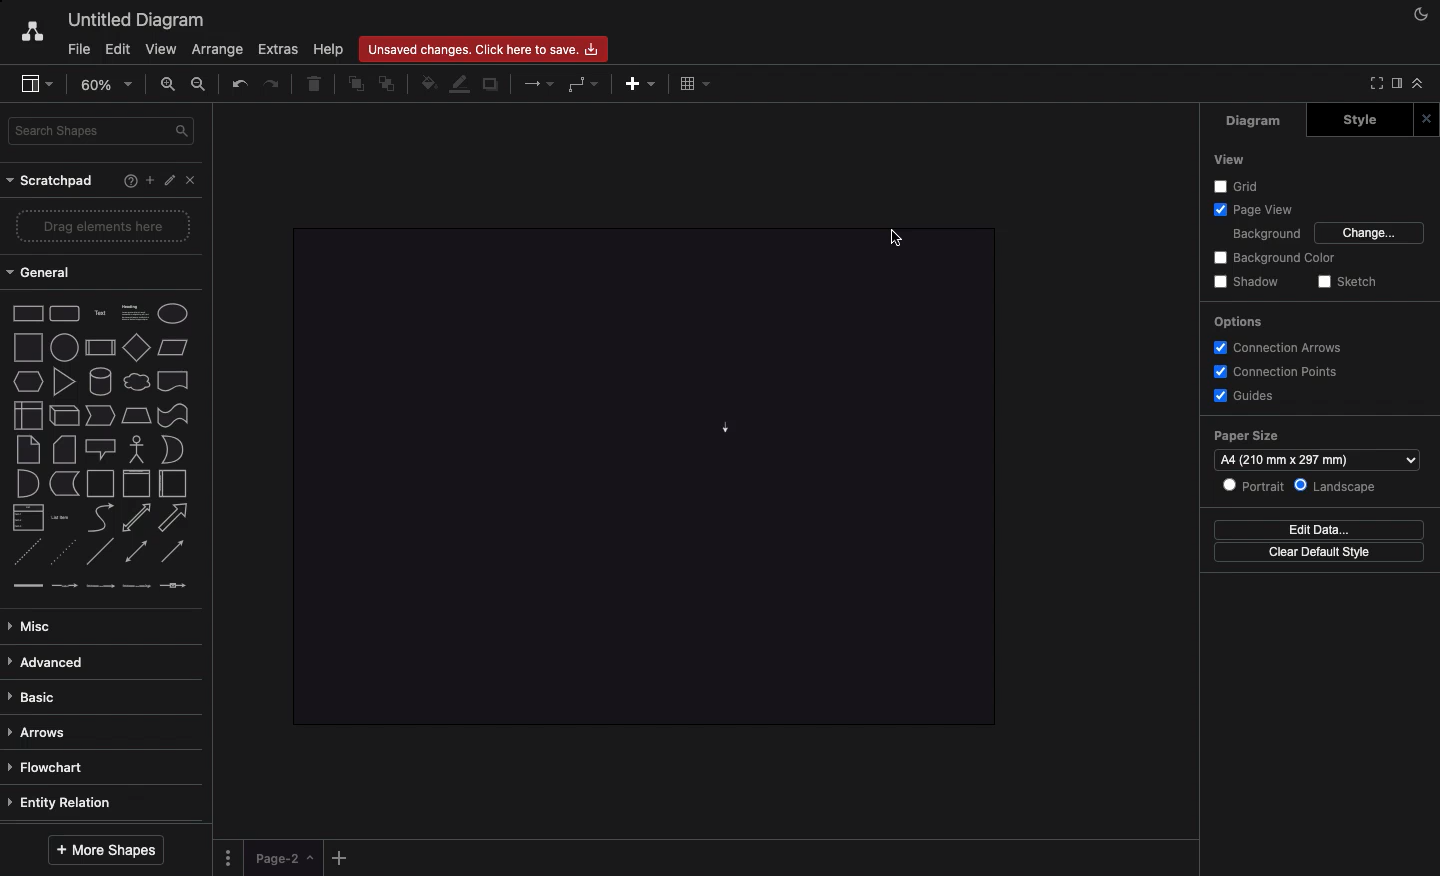 The height and width of the screenshot is (876, 1440). I want to click on Diagram, so click(1255, 121).